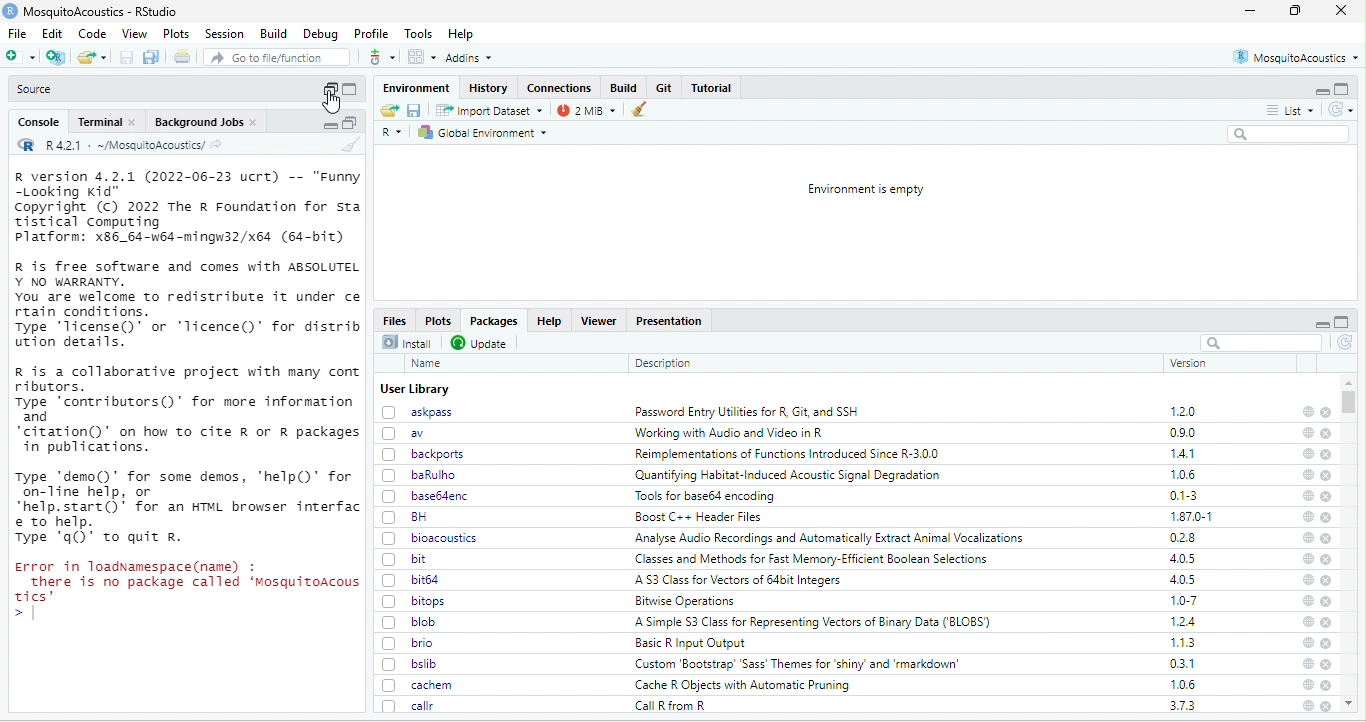 The image size is (1366, 722). Describe the element at coordinates (127, 57) in the screenshot. I see `save current document` at that location.